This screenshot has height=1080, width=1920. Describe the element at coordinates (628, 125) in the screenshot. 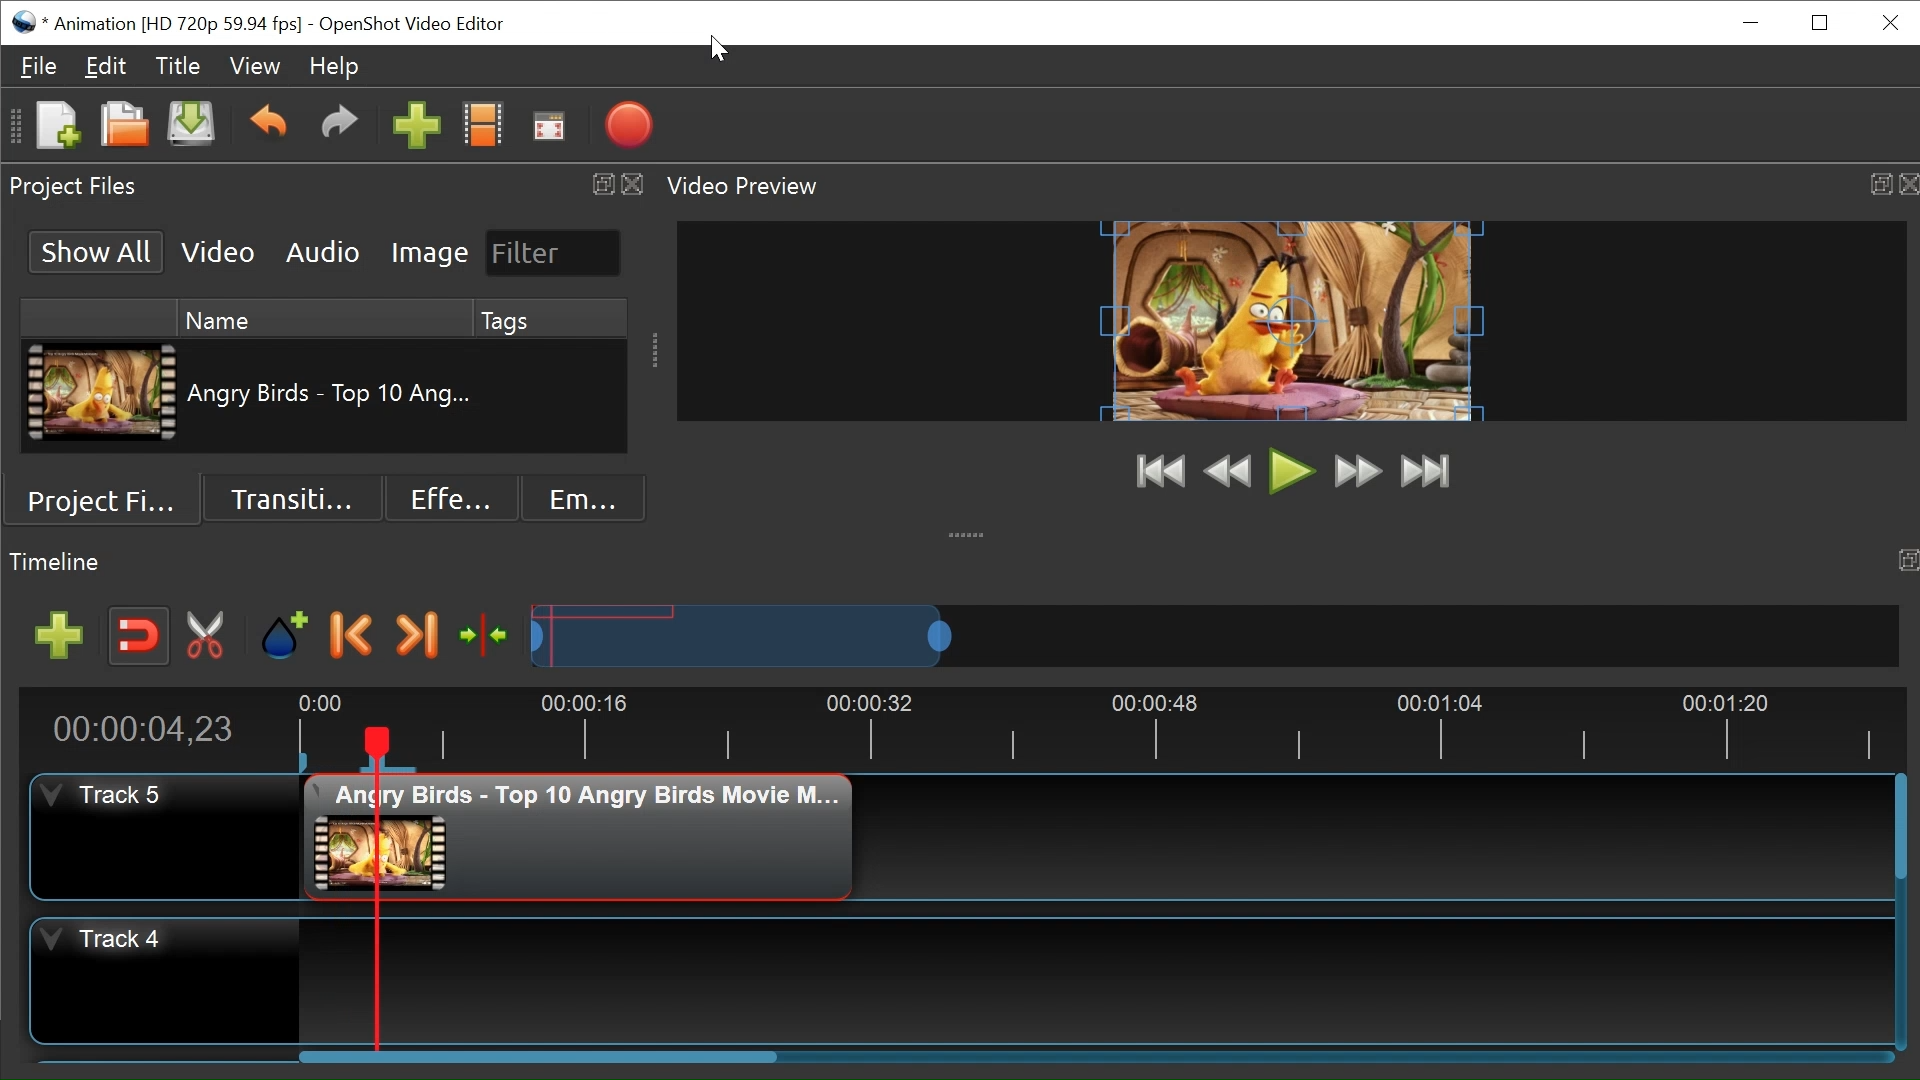

I see `Export Video` at that location.